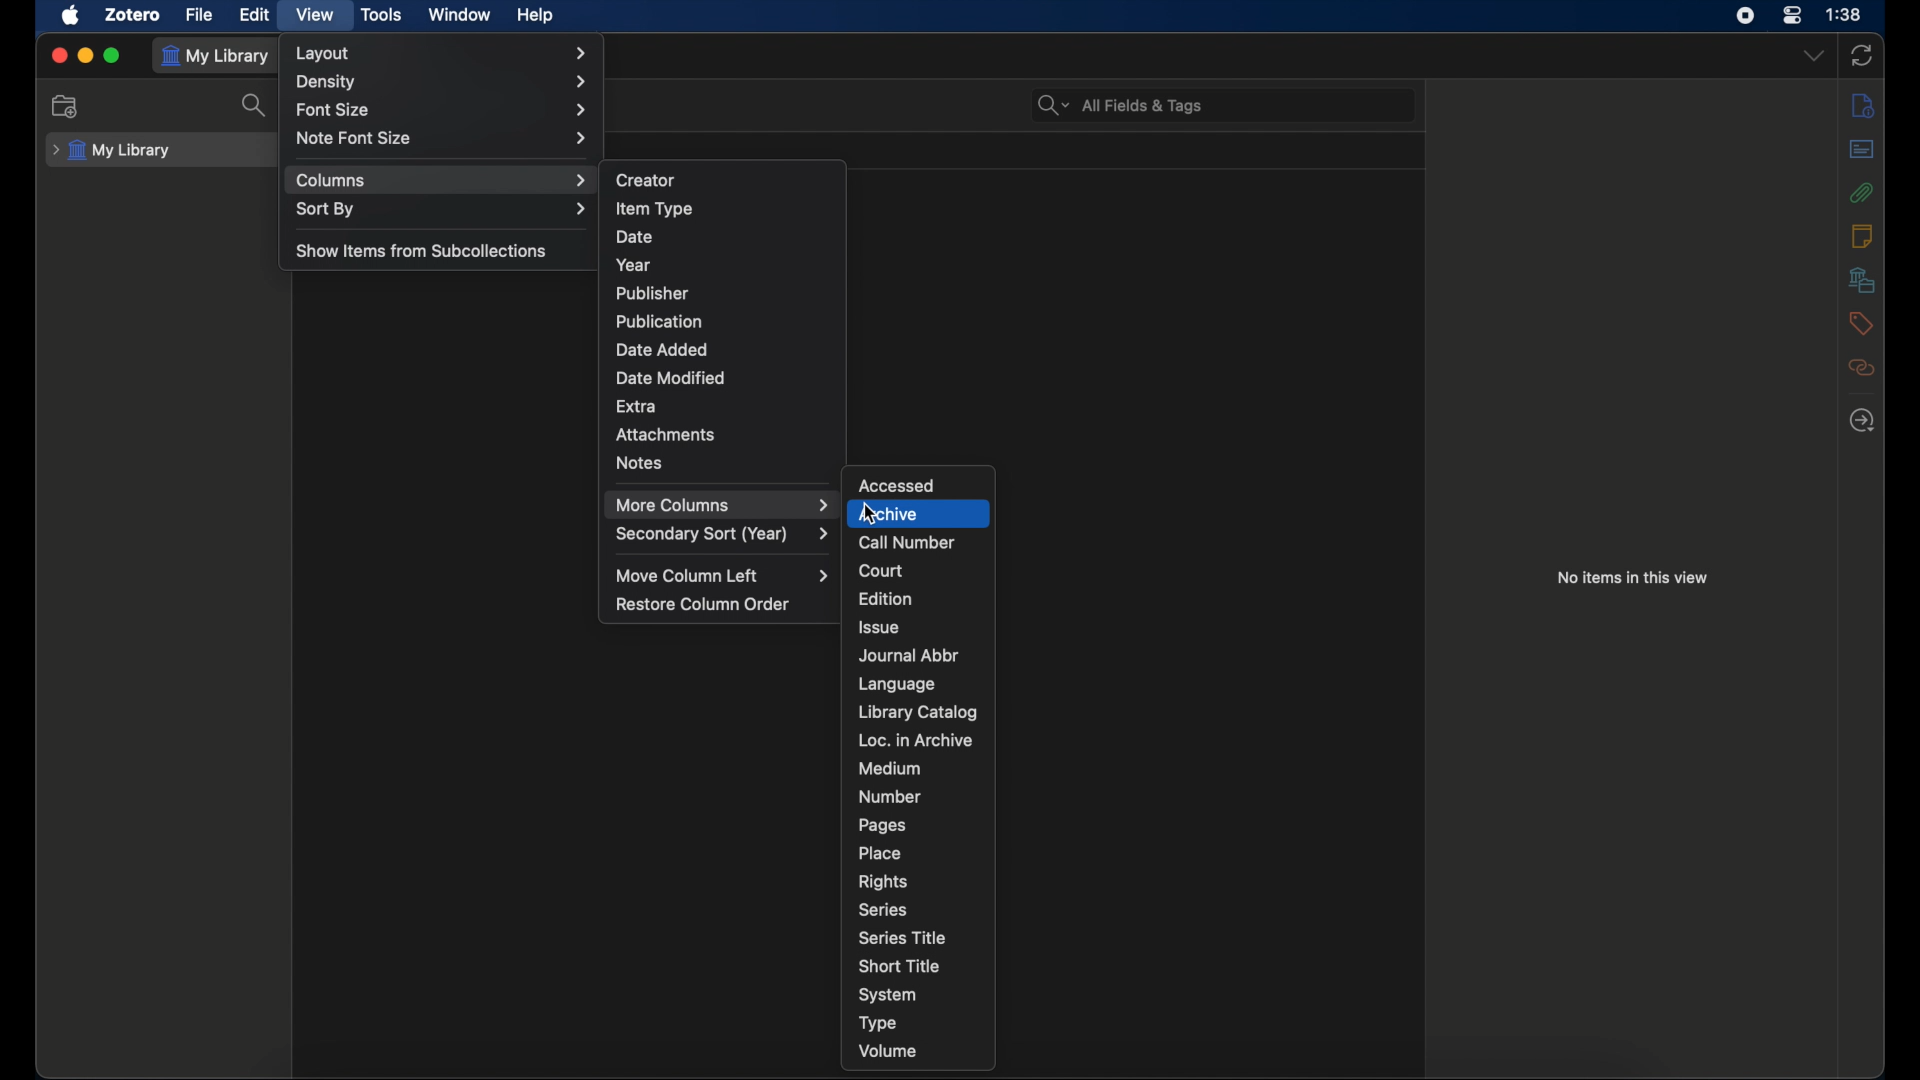 The width and height of the screenshot is (1920, 1080). Describe the element at coordinates (67, 107) in the screenshot. I see `new collections` at that location.